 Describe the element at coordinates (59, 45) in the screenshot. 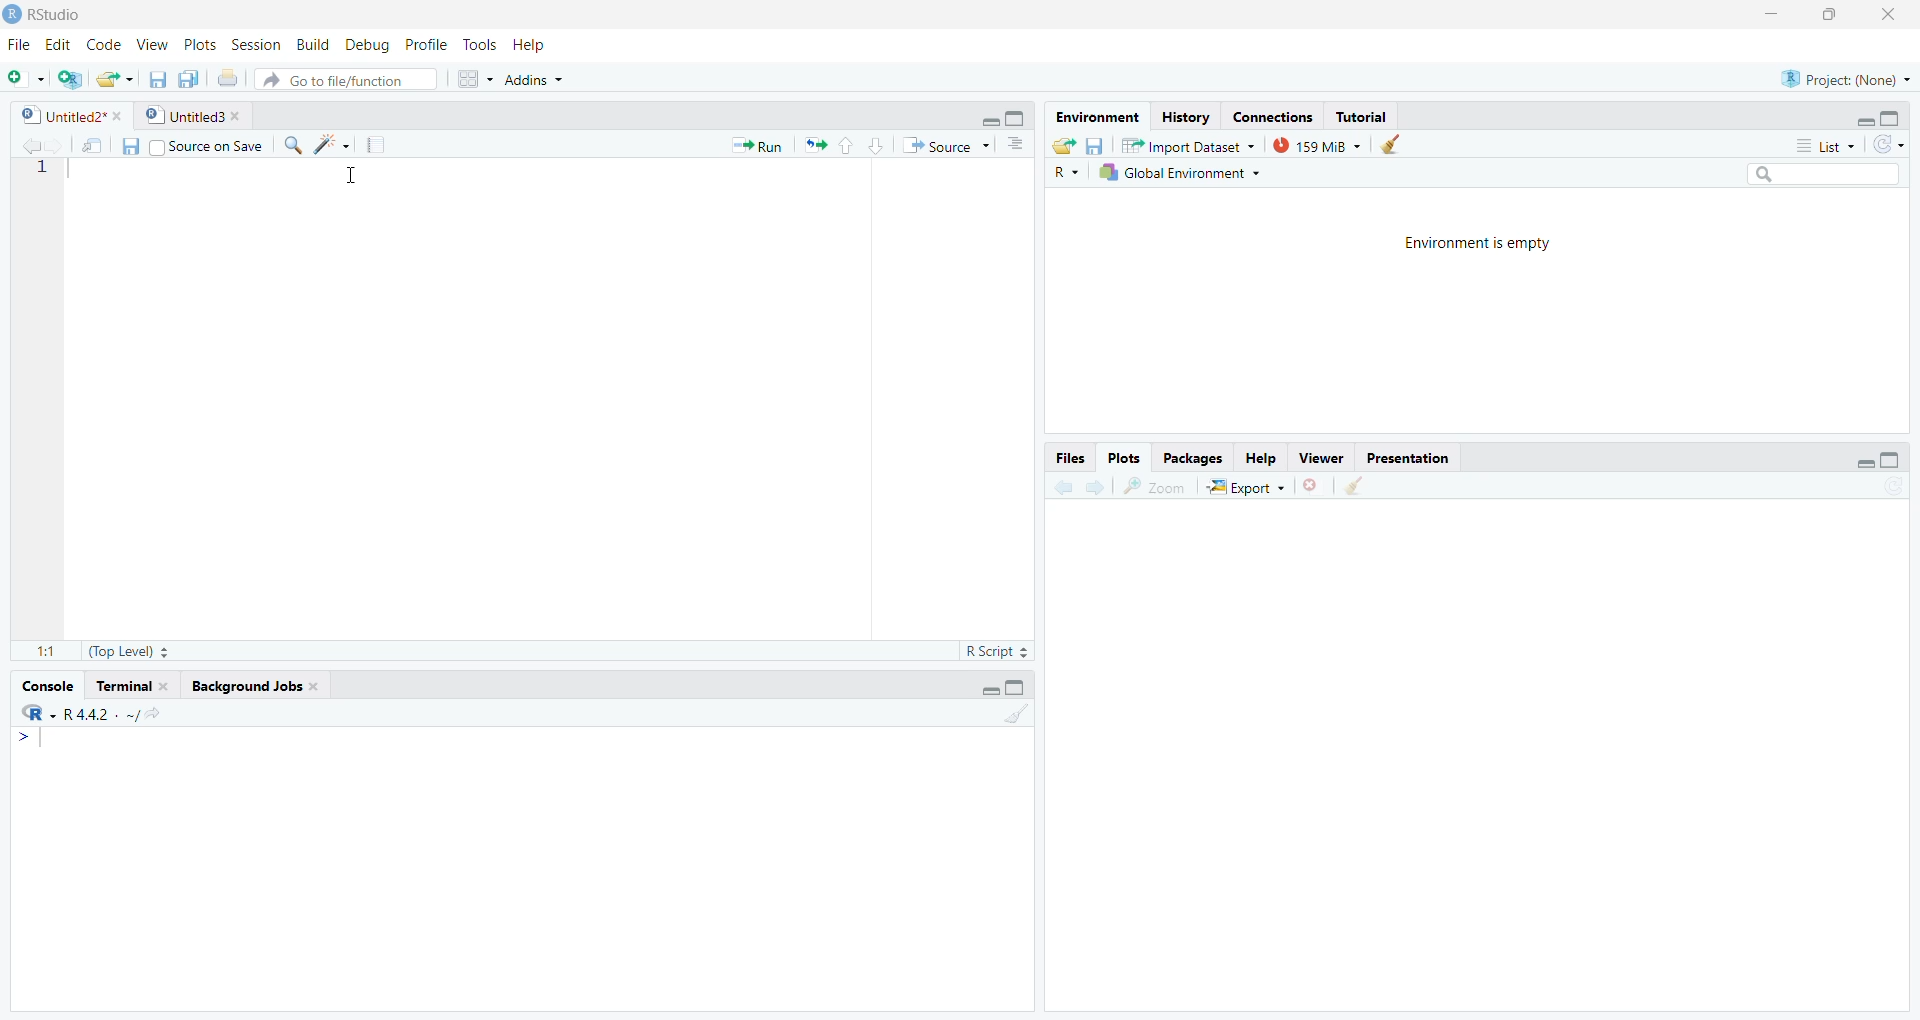

I see `Edit` at that location.